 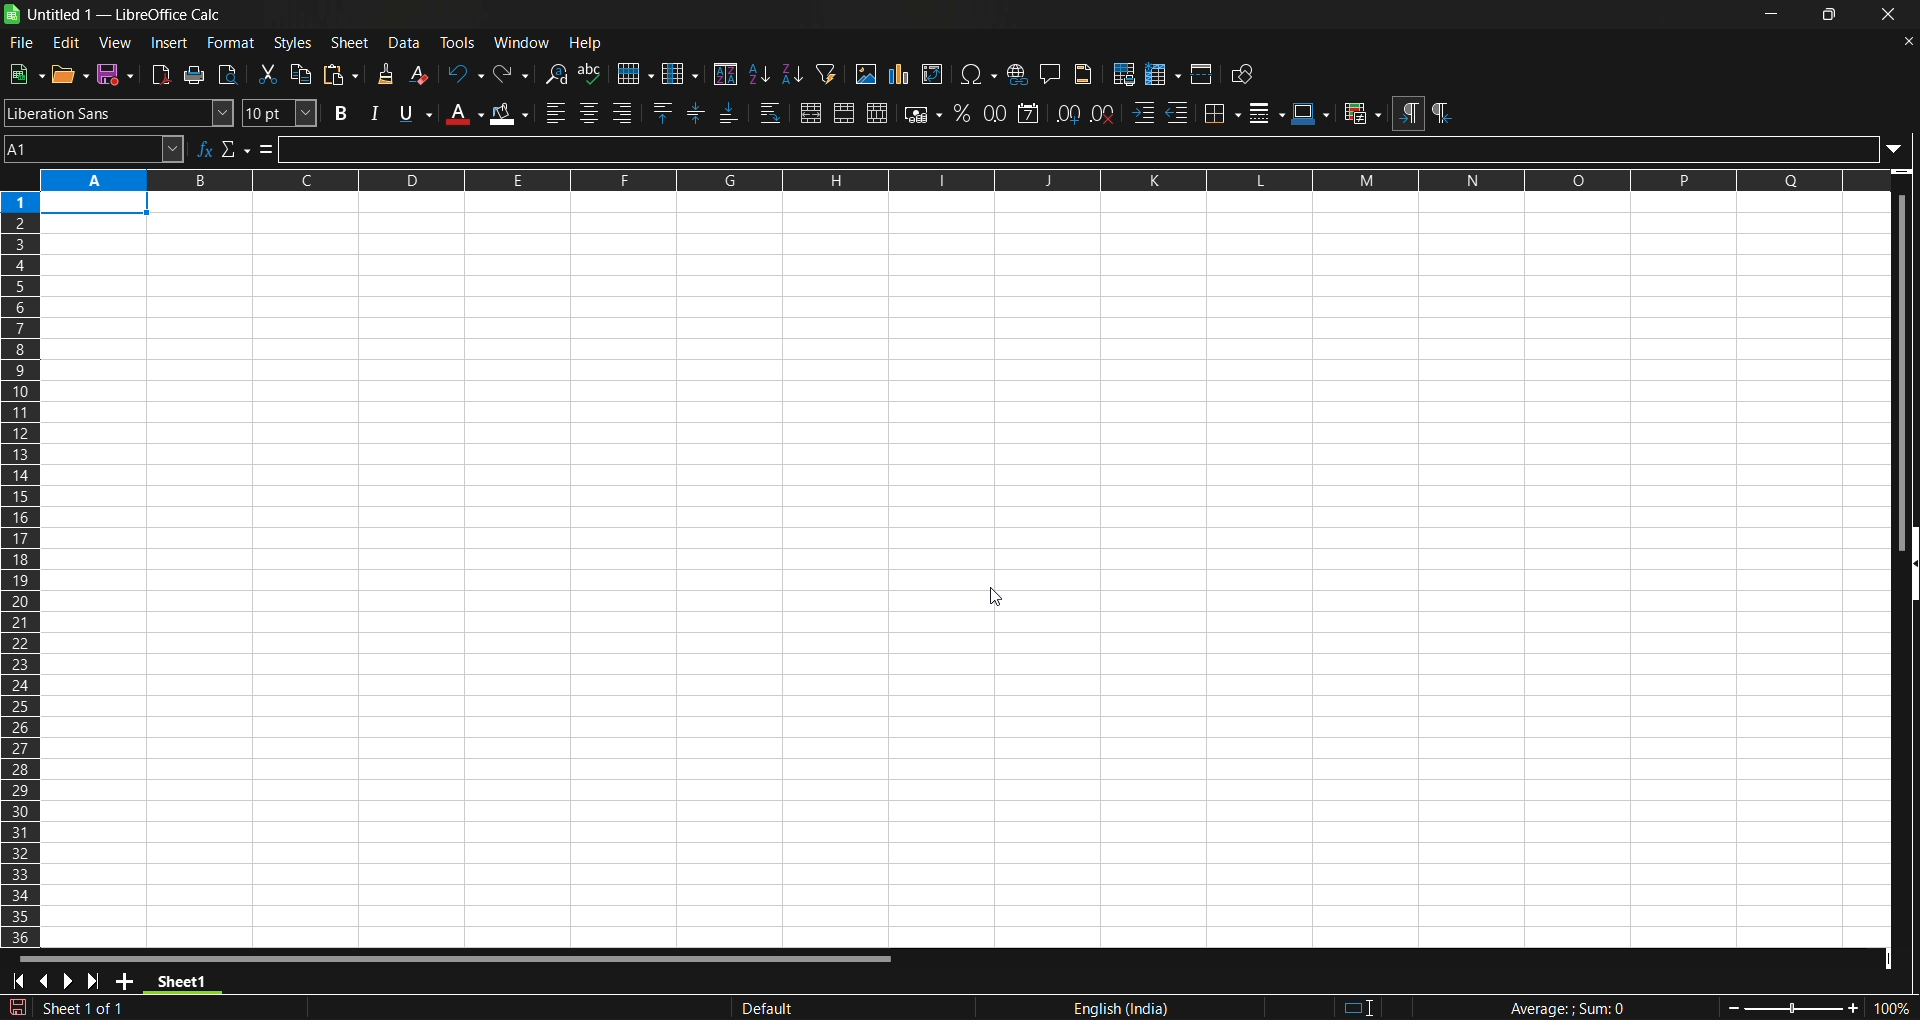 I want to click on freeze rows and columns, so click(x=1163, y=74).